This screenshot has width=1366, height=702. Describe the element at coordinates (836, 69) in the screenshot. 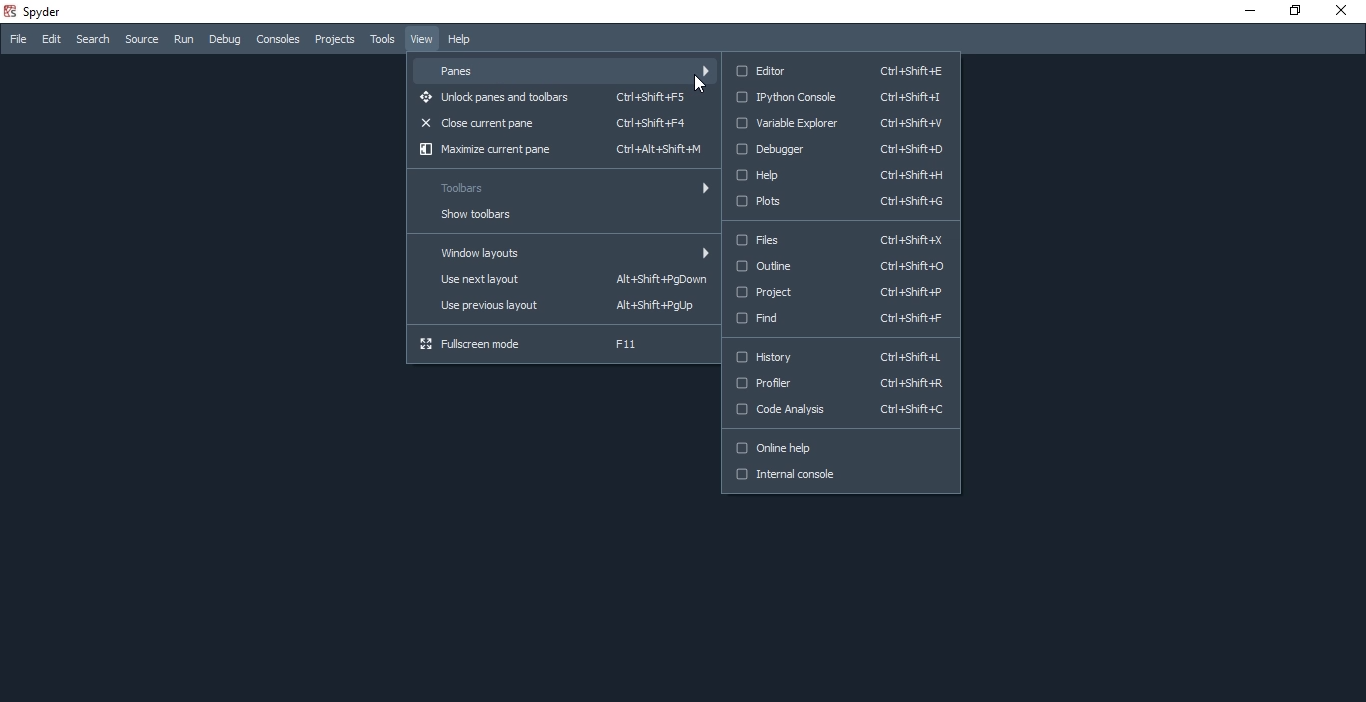

I see `Editor` at that location.